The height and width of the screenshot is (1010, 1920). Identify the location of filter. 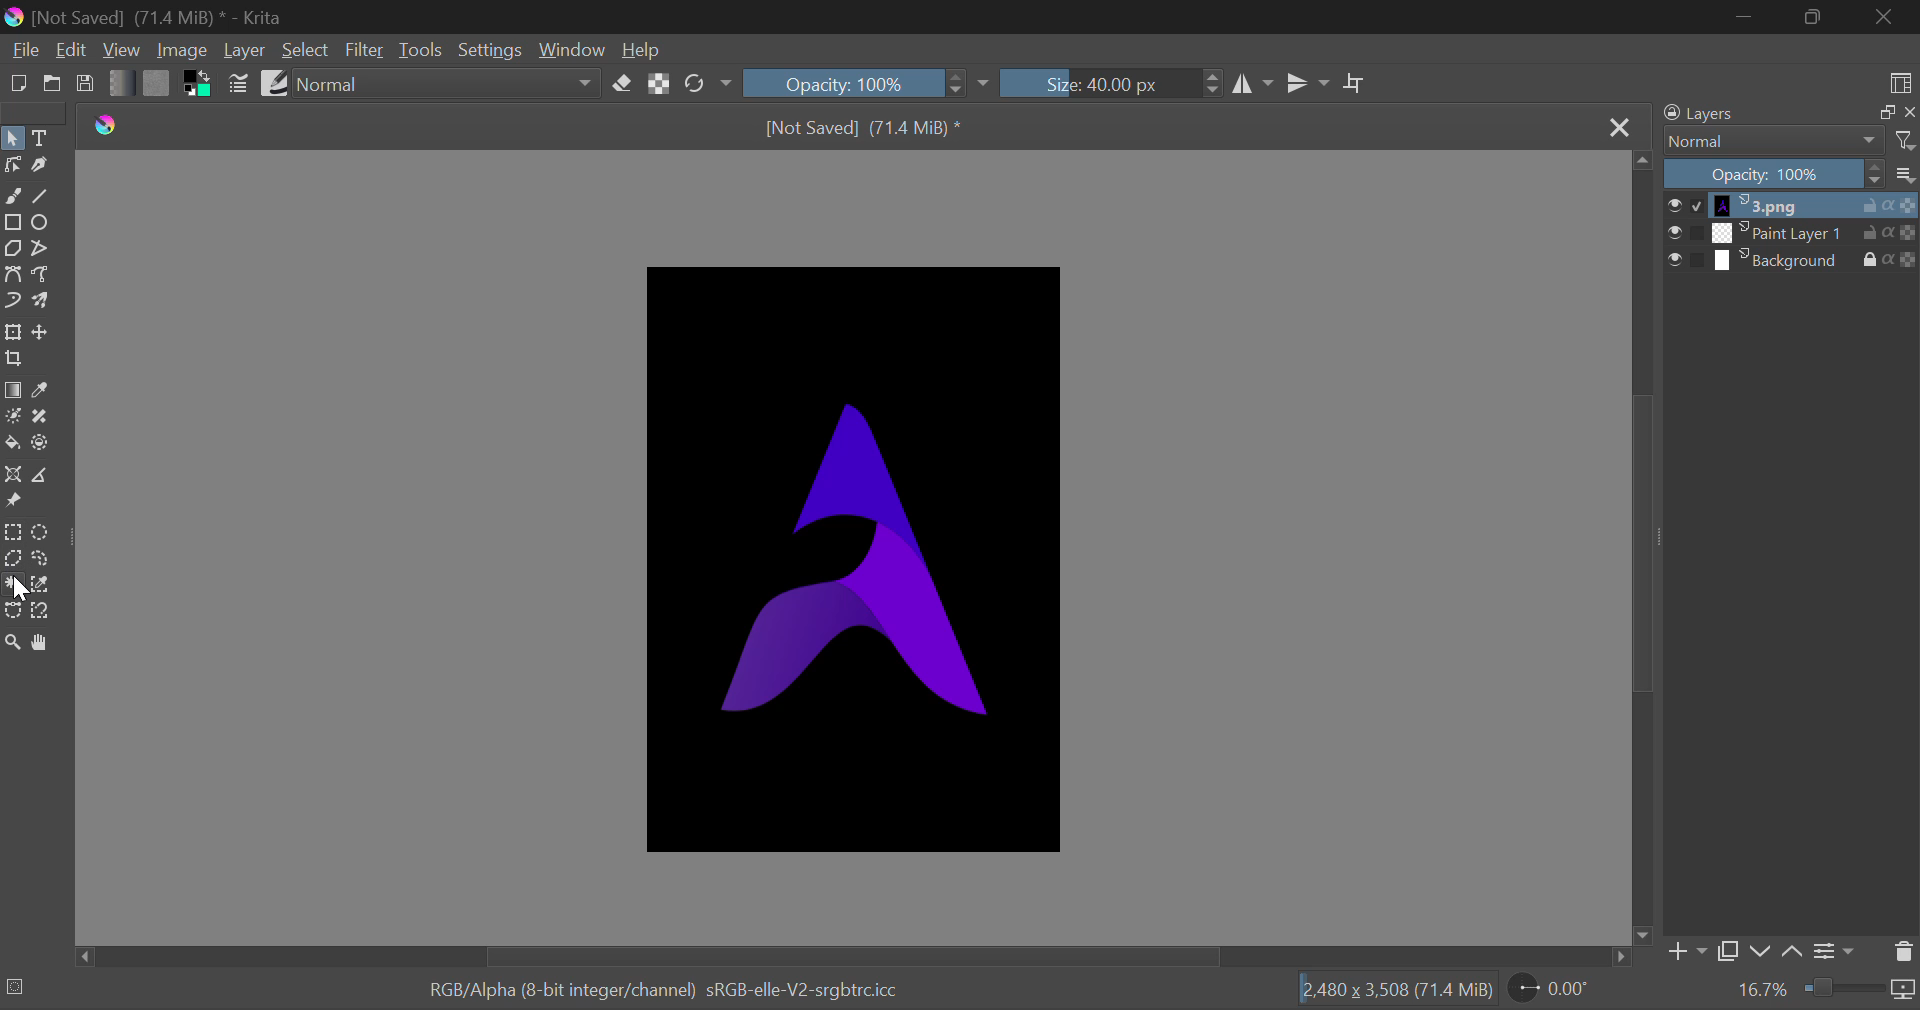
(1903, 144).